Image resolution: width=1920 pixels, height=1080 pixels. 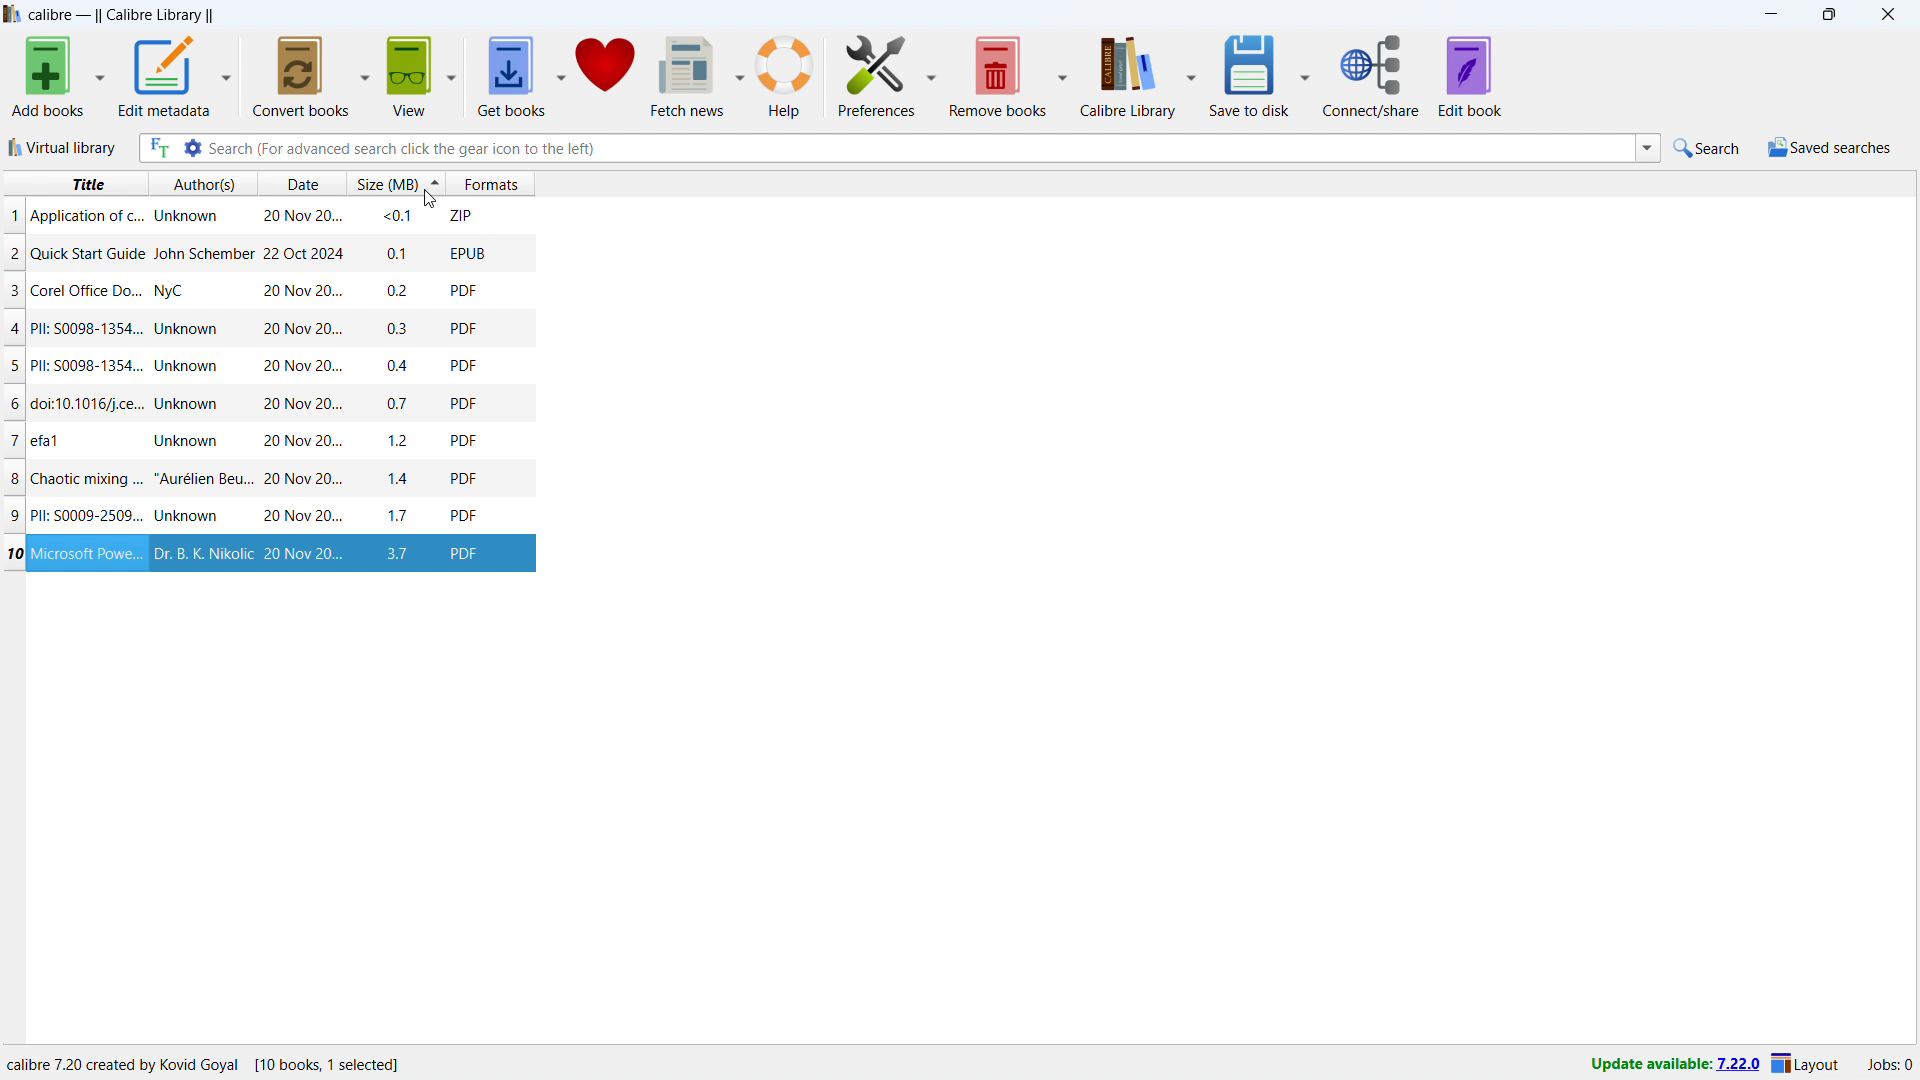 What do you see at coordinates (1304, 77) in the screenshot?
I see `save to disk options` at bounding box center [1304, 77].